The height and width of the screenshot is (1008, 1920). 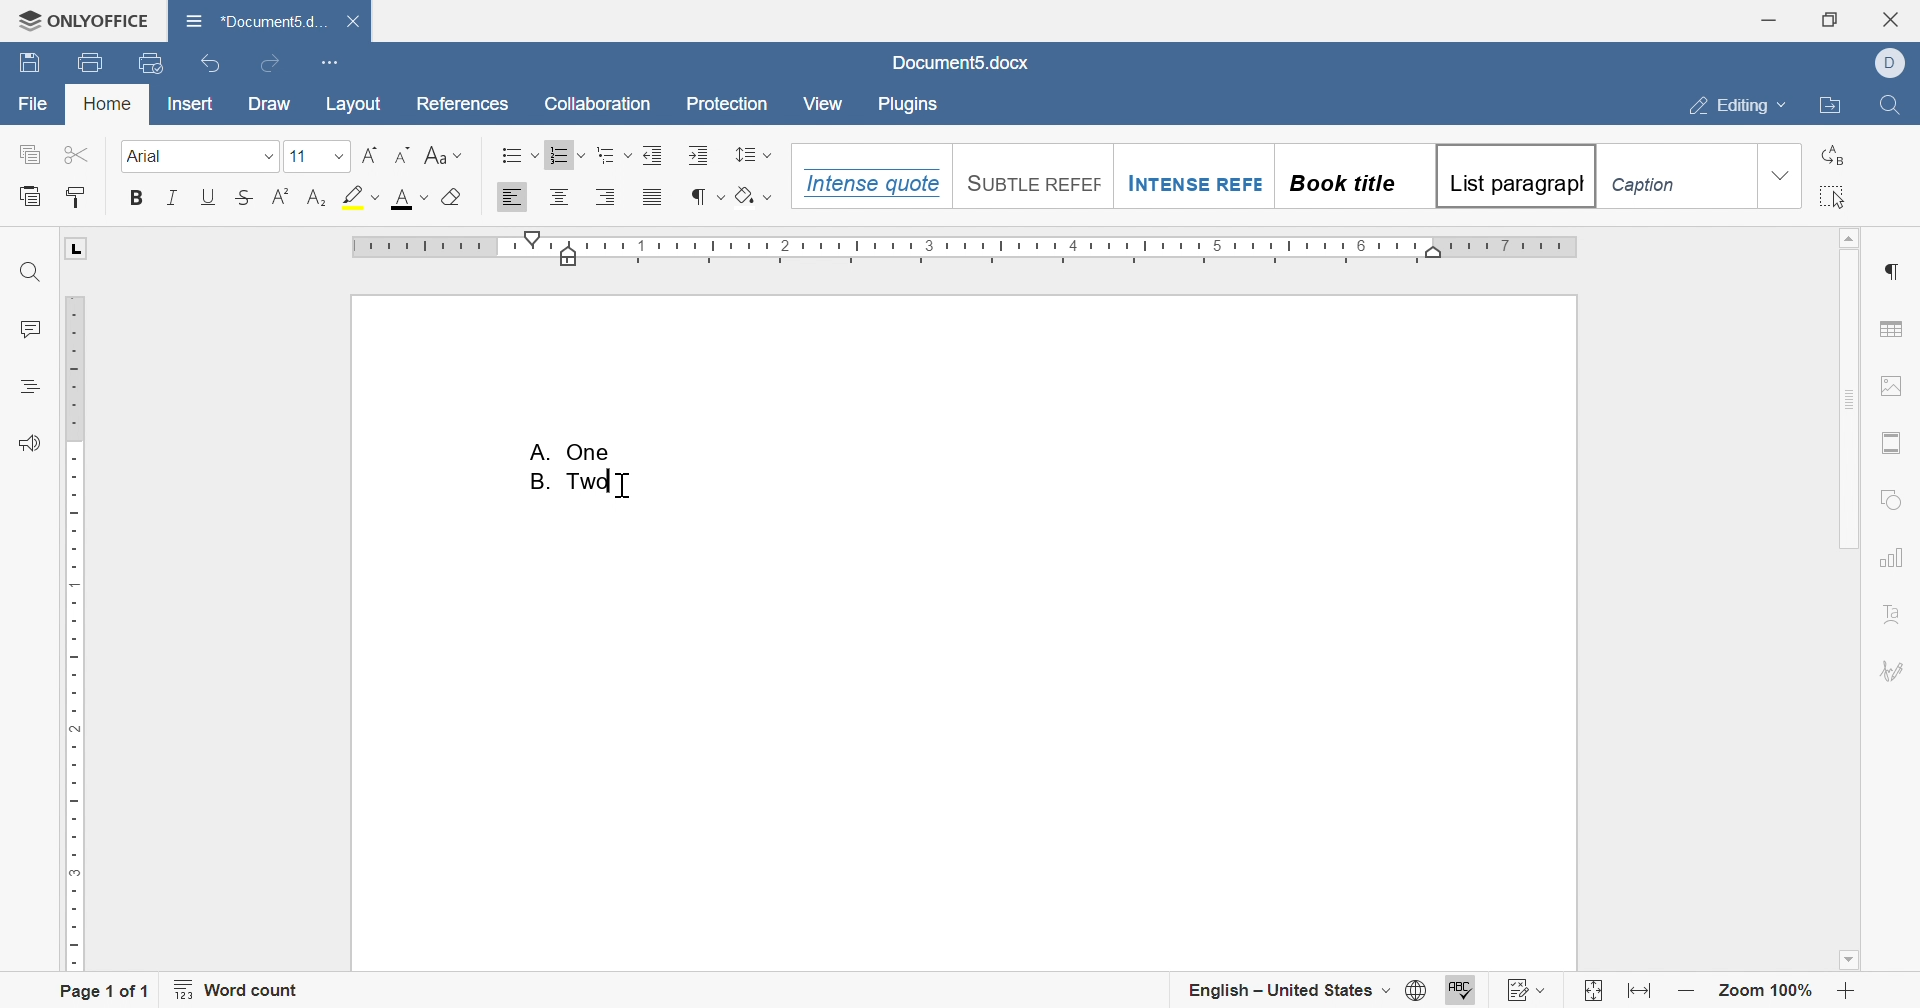 I want to click on undo, so click(x=210, y=63).